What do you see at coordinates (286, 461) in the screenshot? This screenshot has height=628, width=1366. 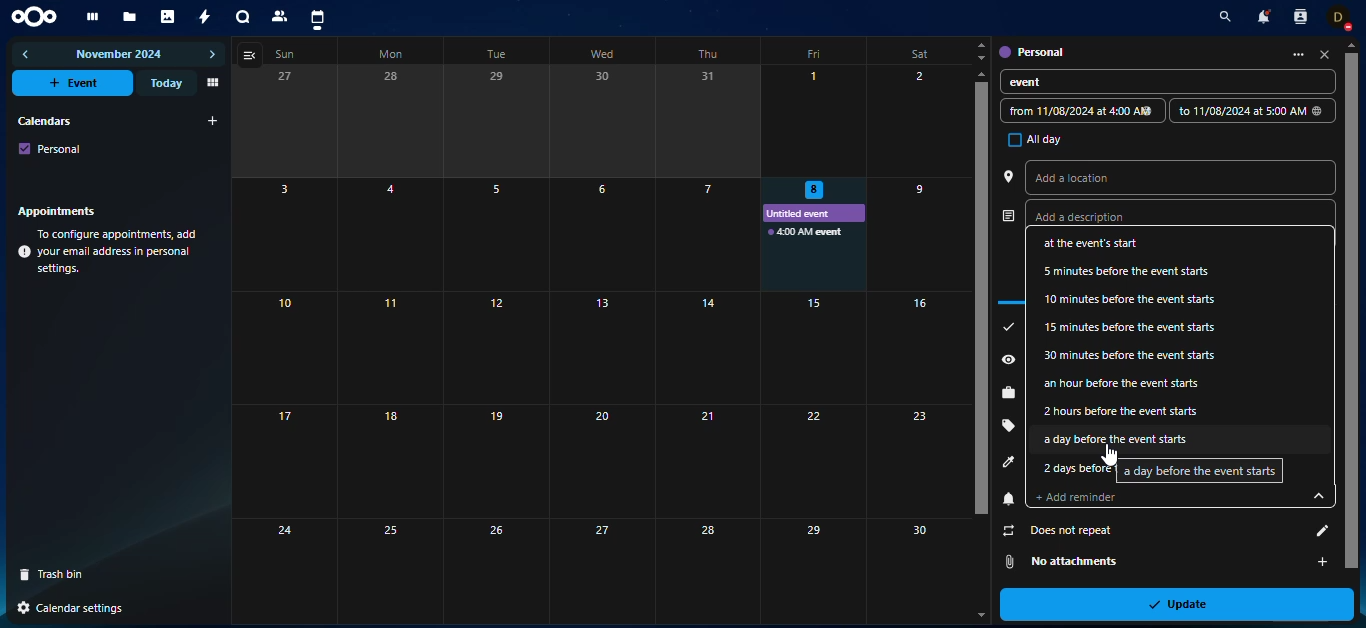 I see `17` at bounding box center [286, 461].